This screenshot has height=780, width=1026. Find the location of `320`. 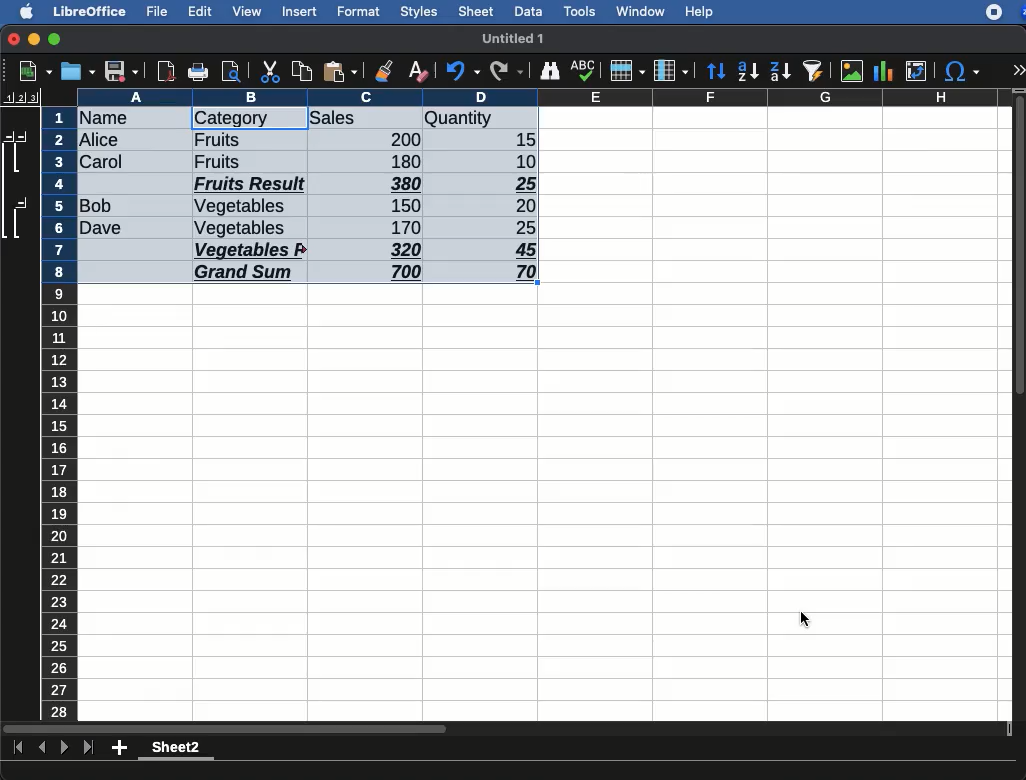

320 is located at coordinates (404, 249).